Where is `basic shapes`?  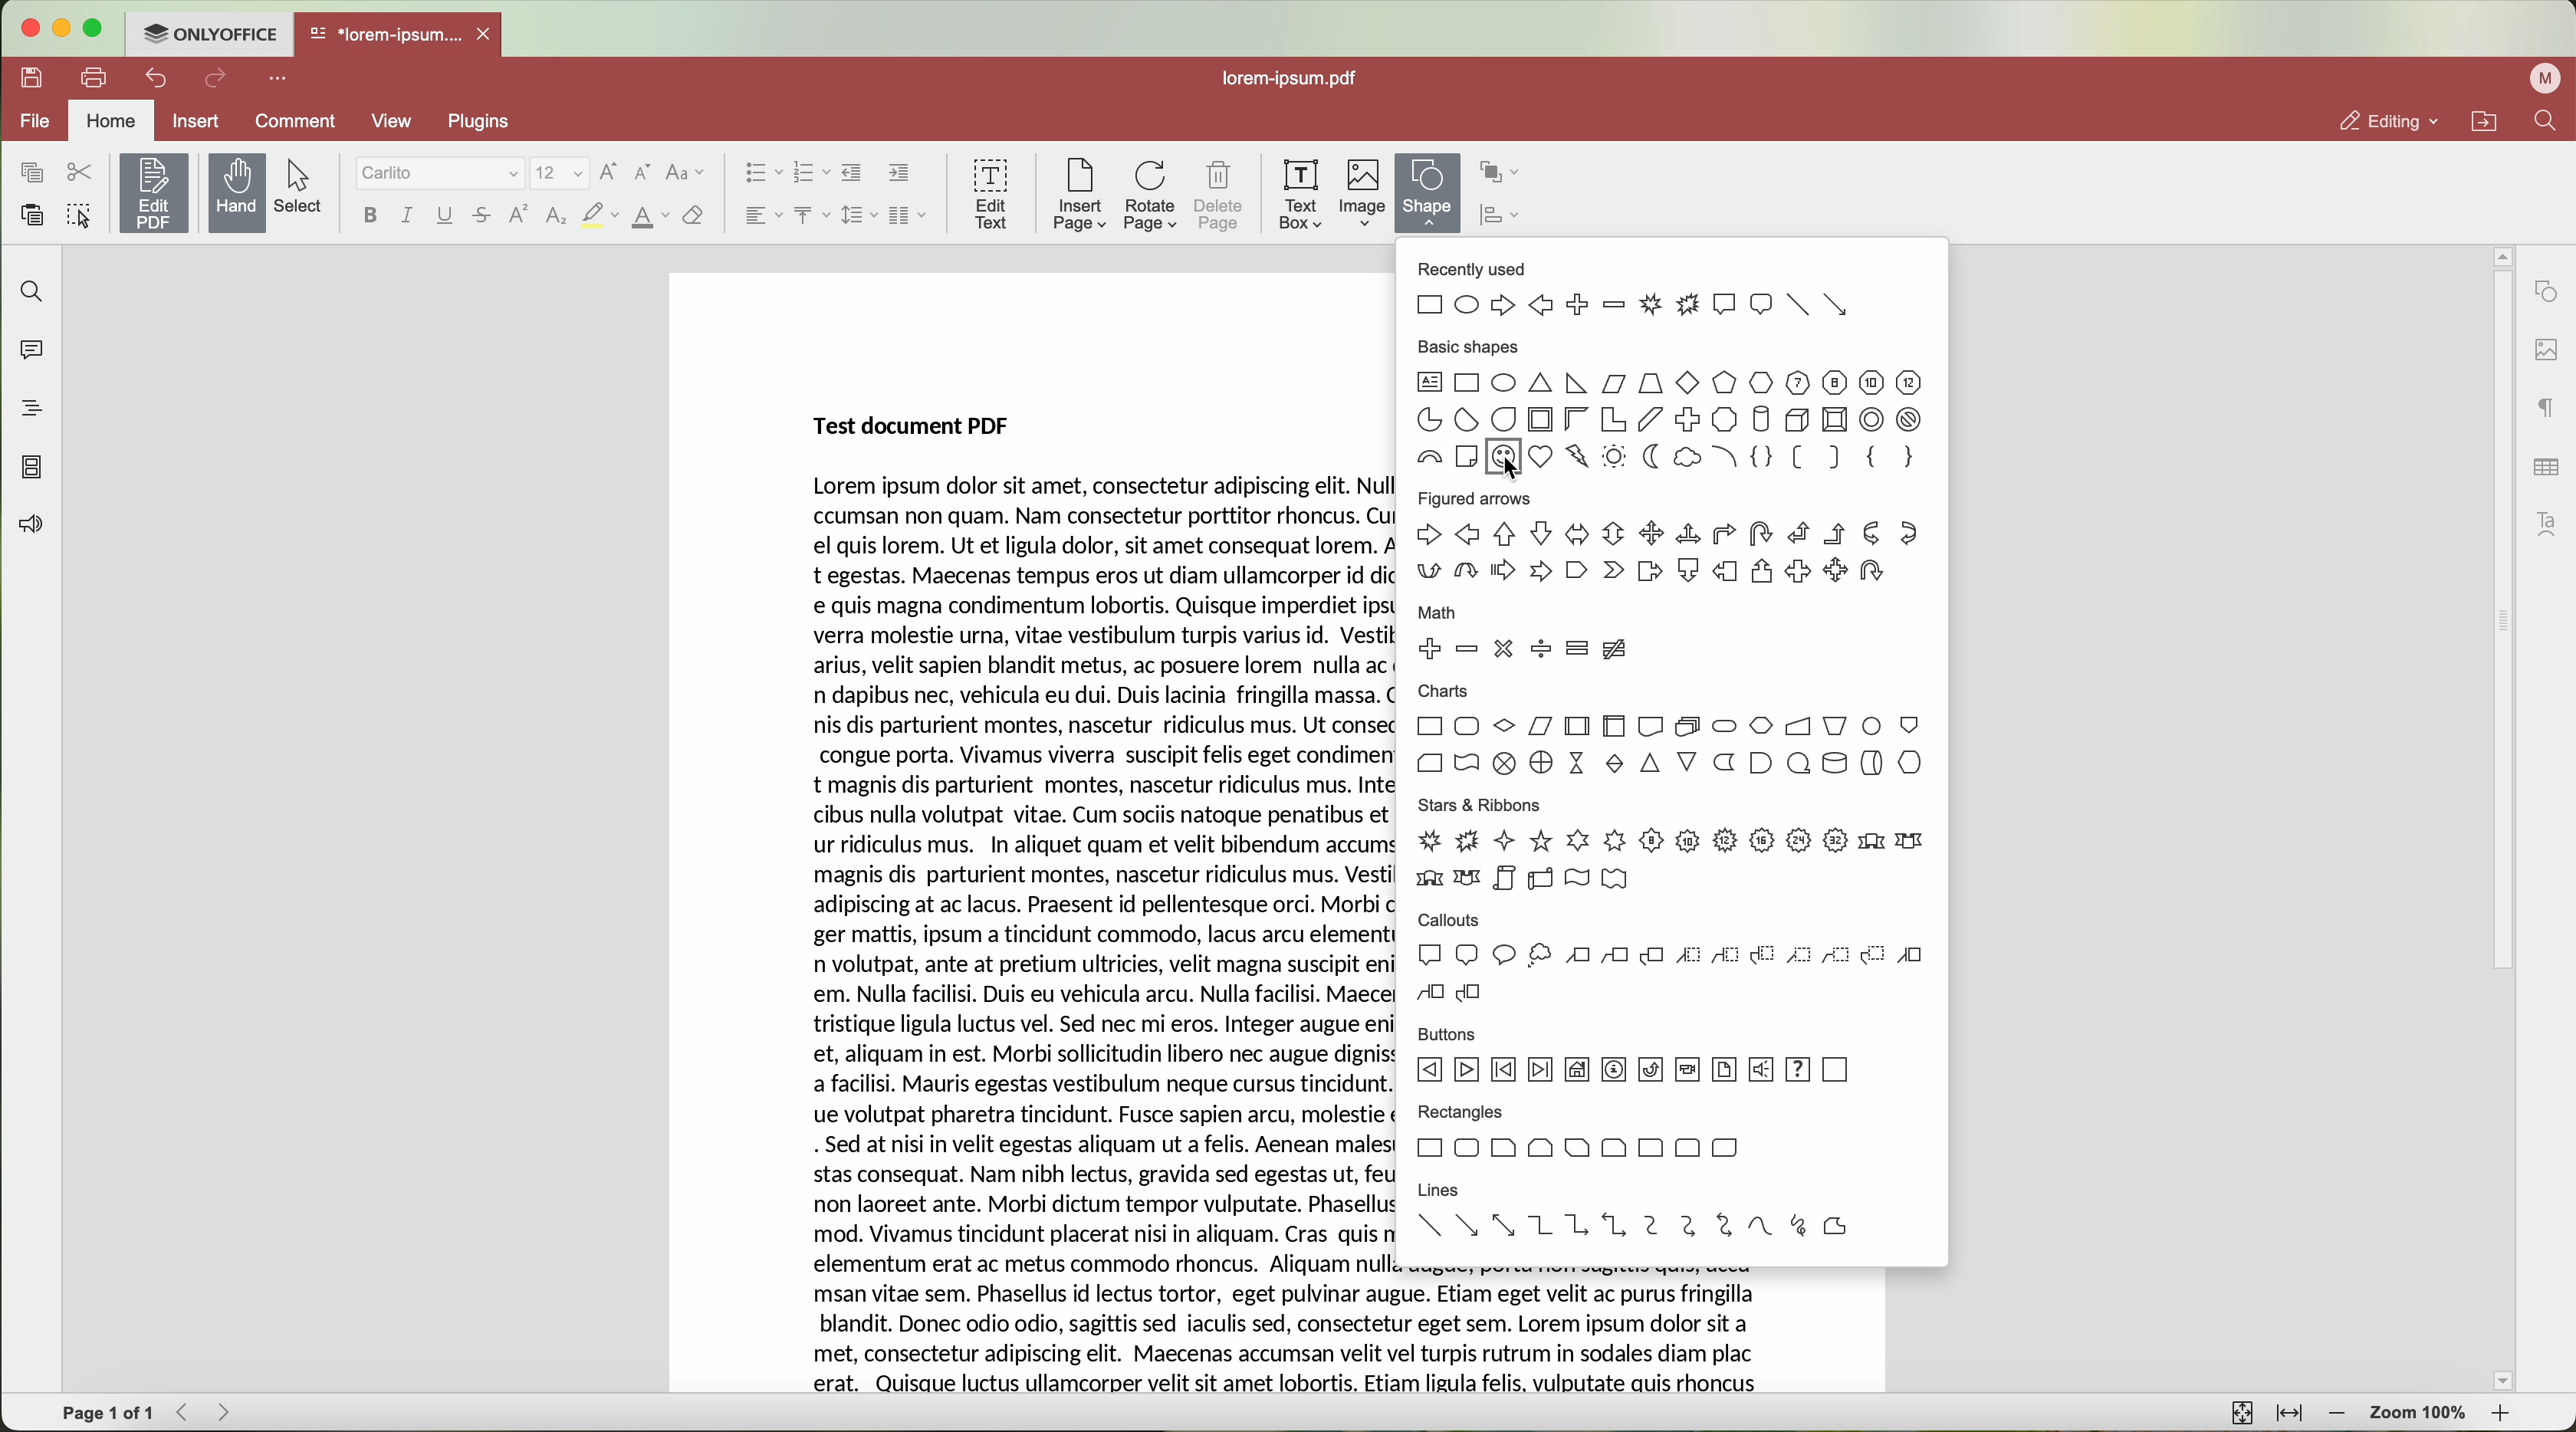 basic shapes is located at coordinates (1725, 458).